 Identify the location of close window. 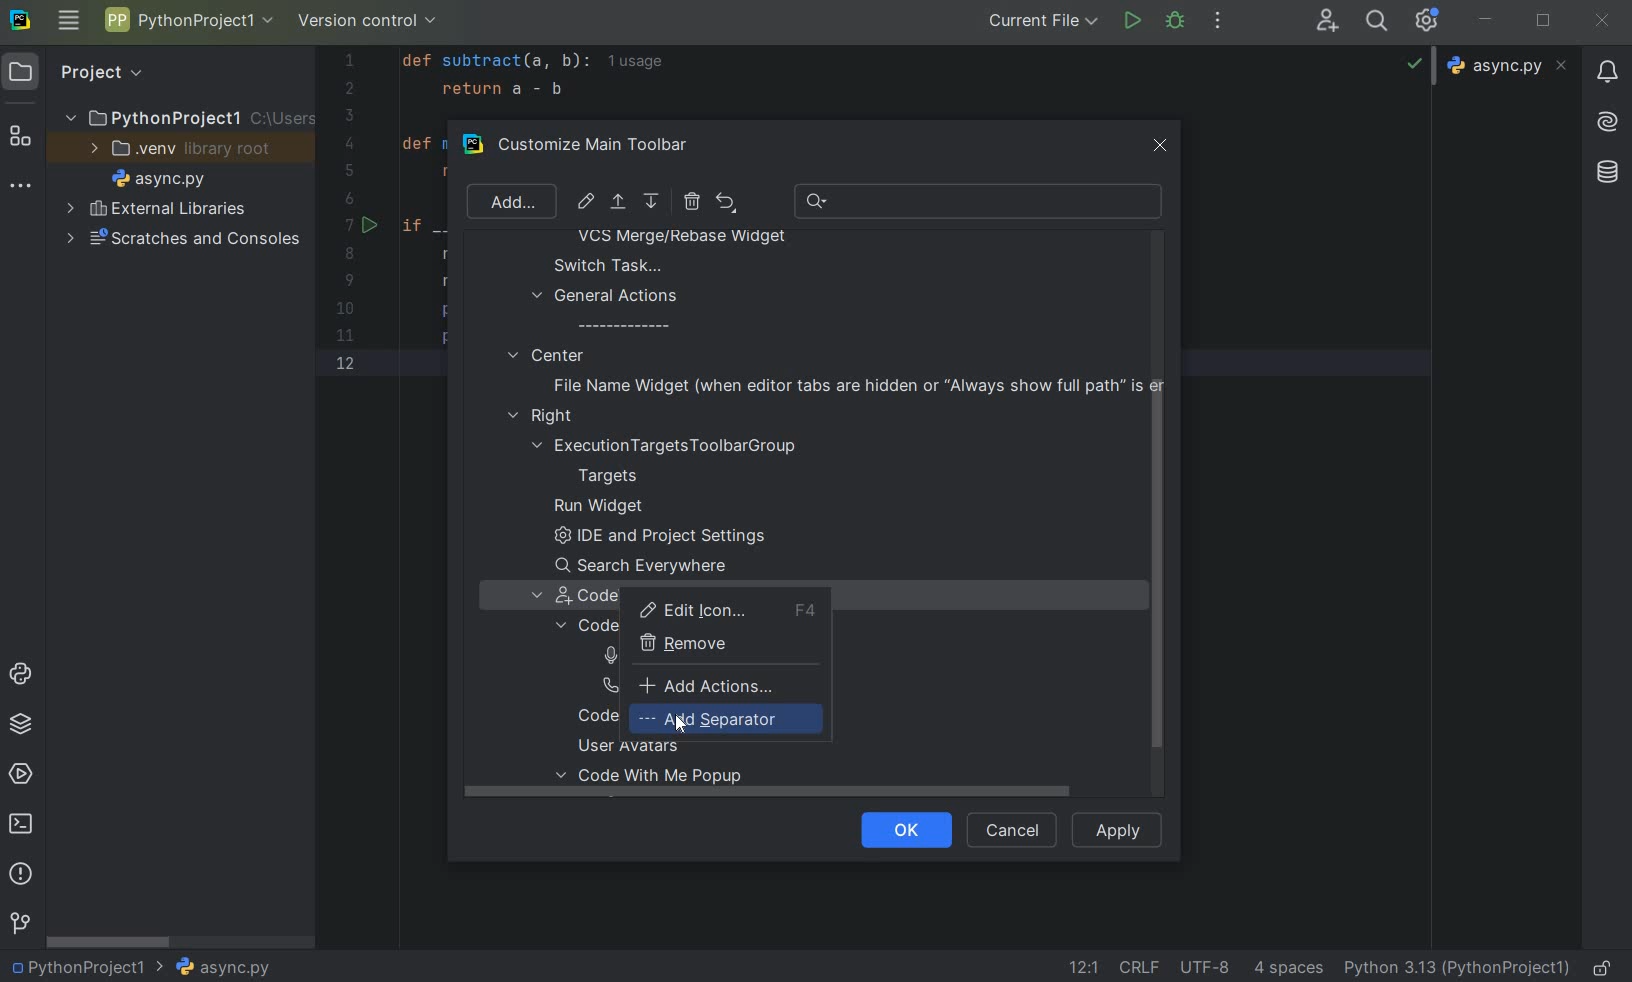
(1162, 142).